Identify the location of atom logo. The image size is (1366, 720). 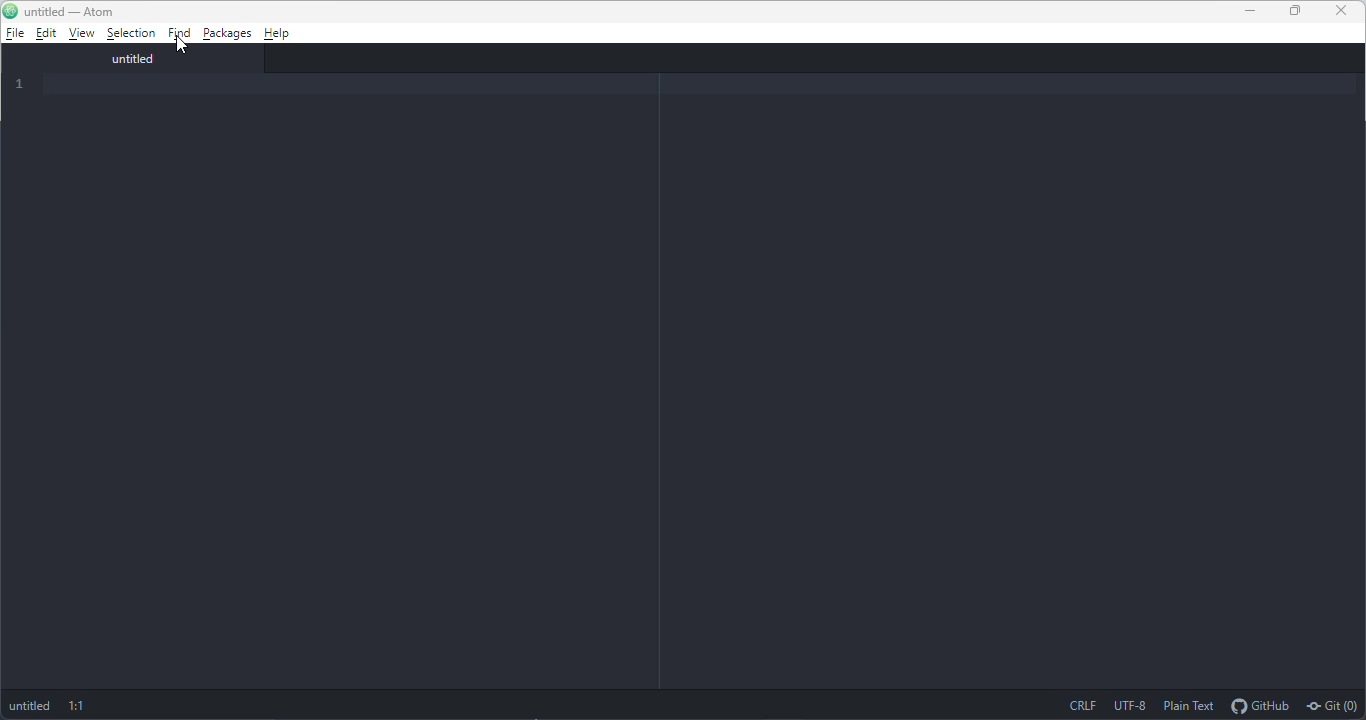
(13, 11).